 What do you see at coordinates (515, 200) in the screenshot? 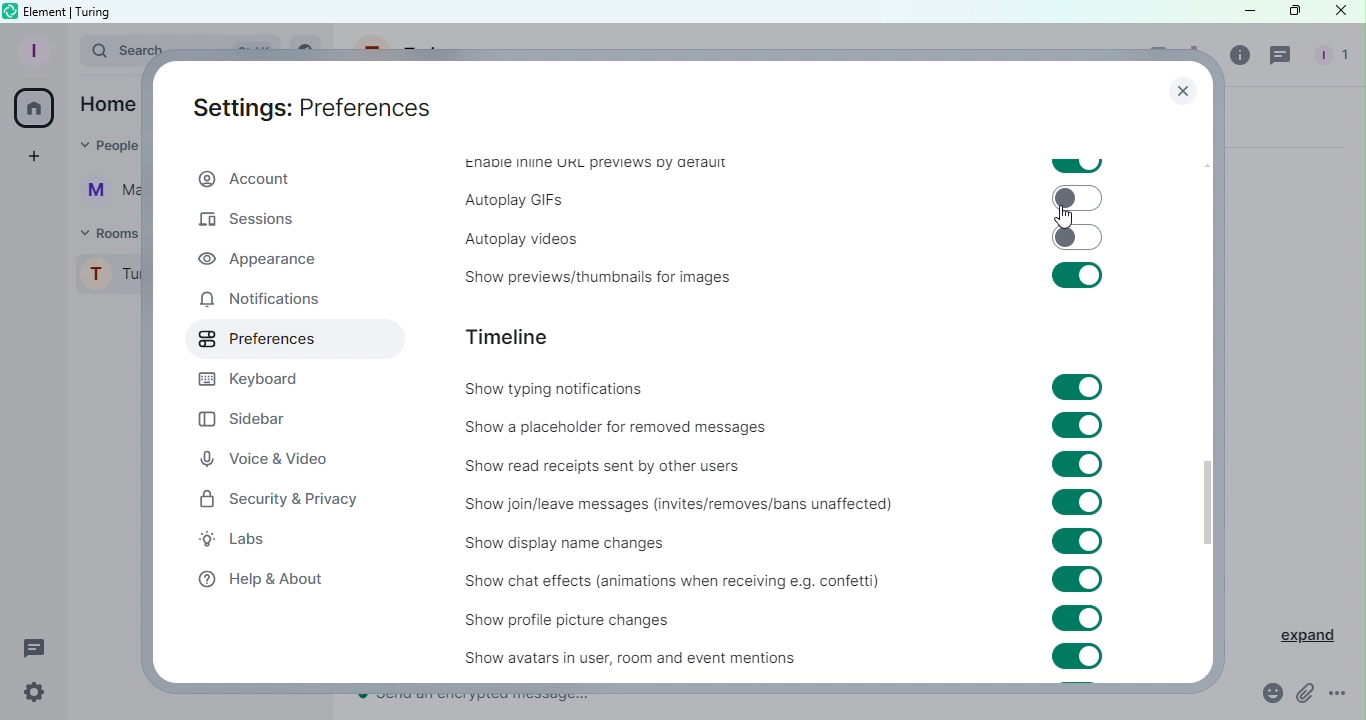
I see `Autoplay GIFs` at bounding box center [515, 200].